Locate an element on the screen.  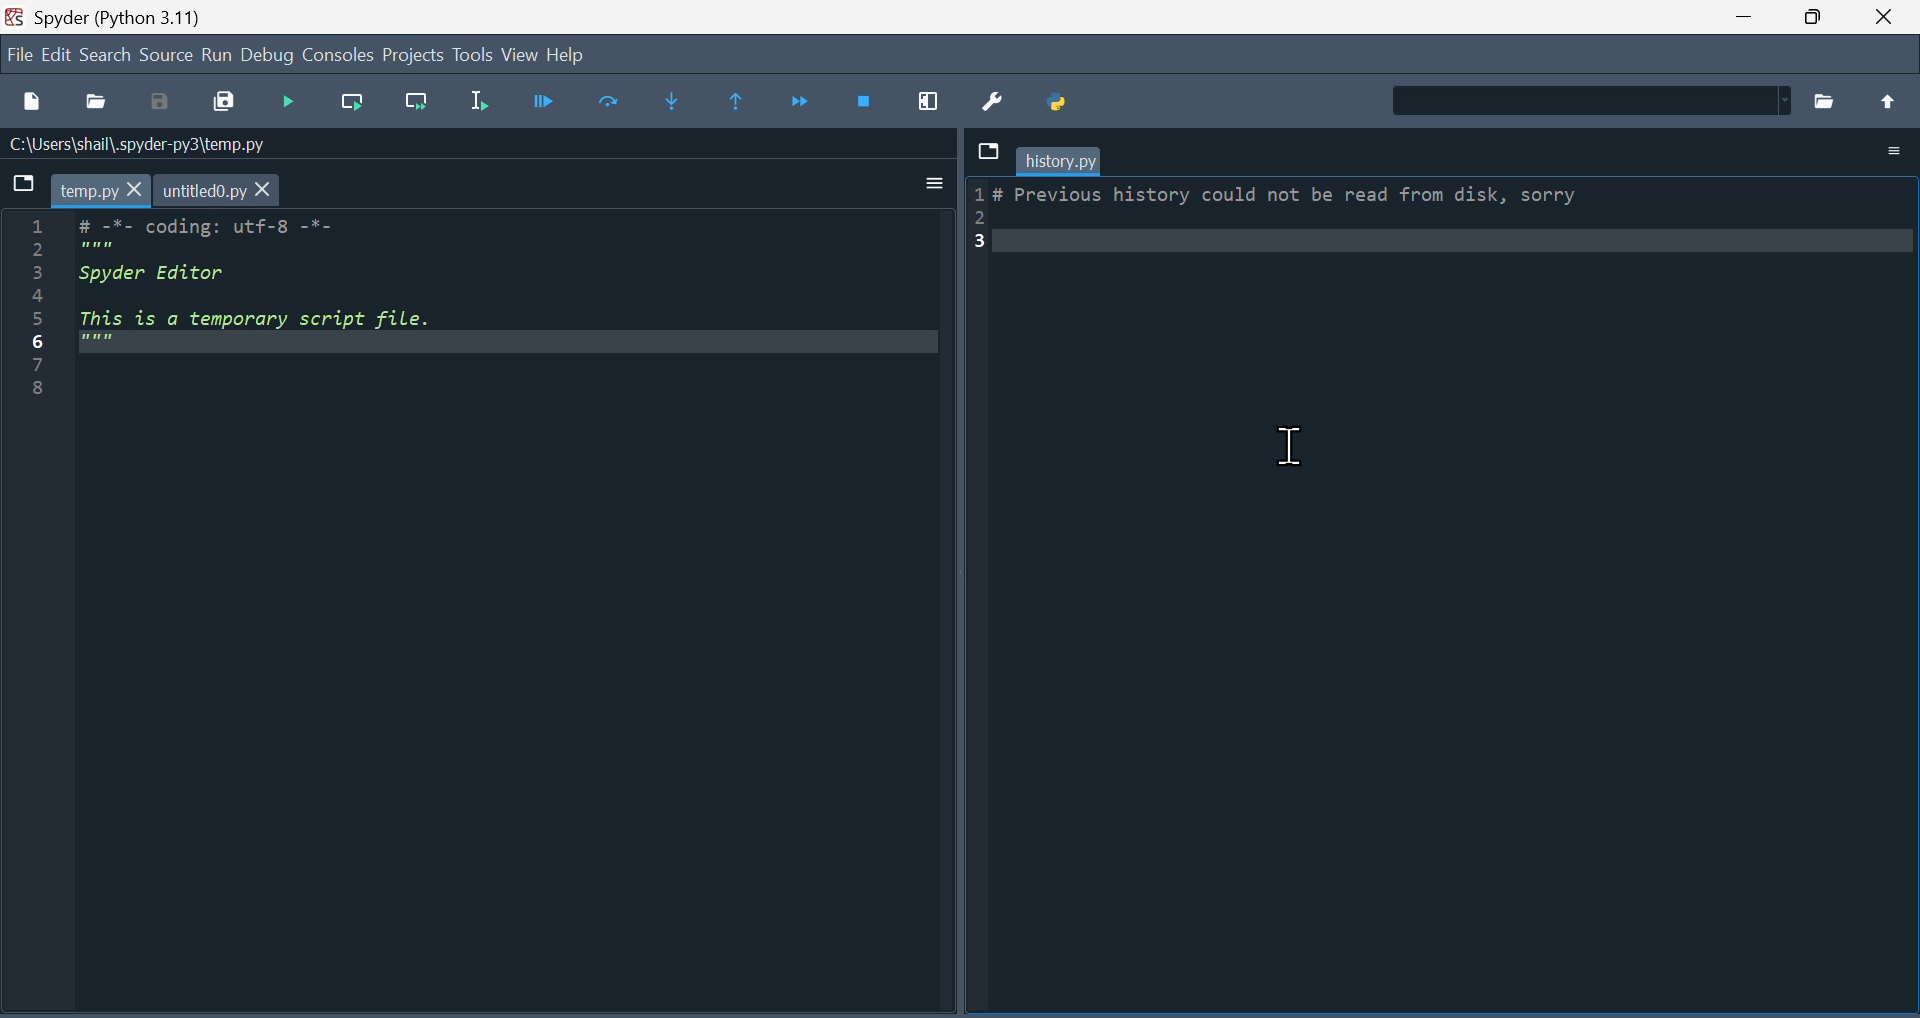
Options is located at coordinates (1896, 151).